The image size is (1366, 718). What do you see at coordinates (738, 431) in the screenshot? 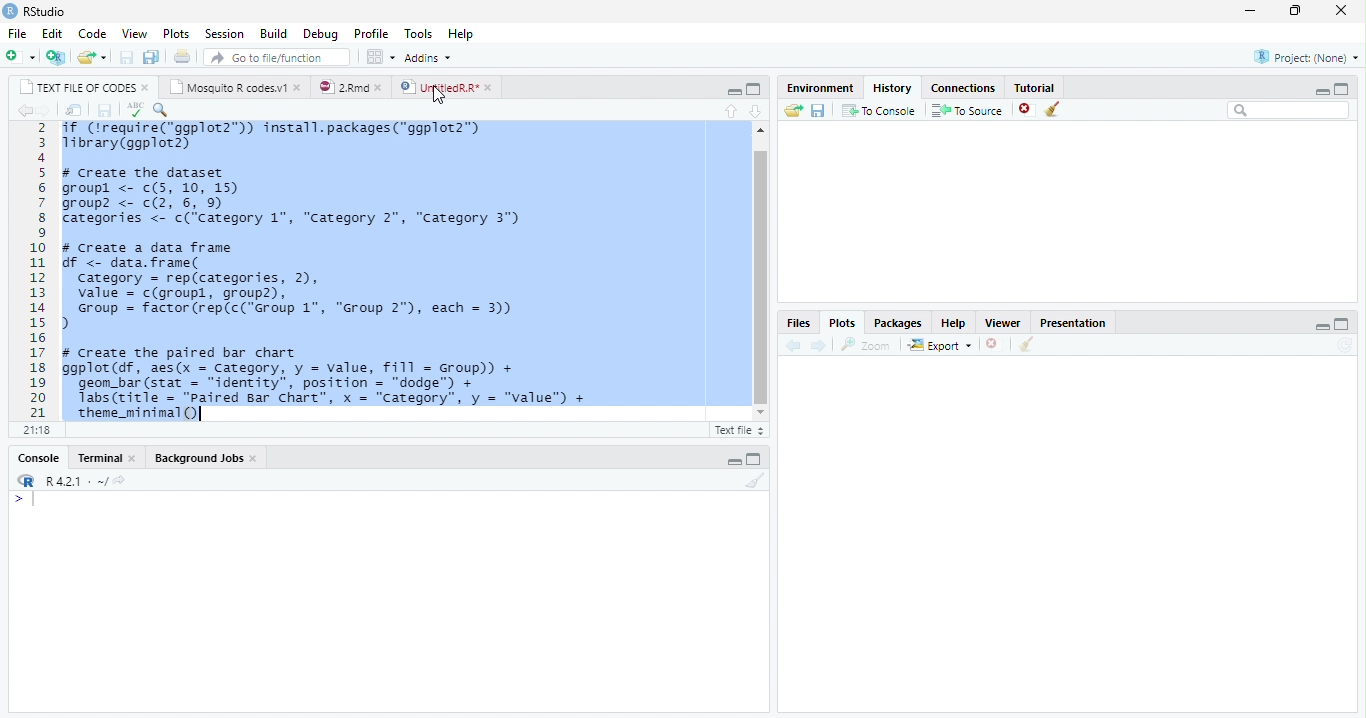
I see `Rscript` at bounding box center [738, 431].